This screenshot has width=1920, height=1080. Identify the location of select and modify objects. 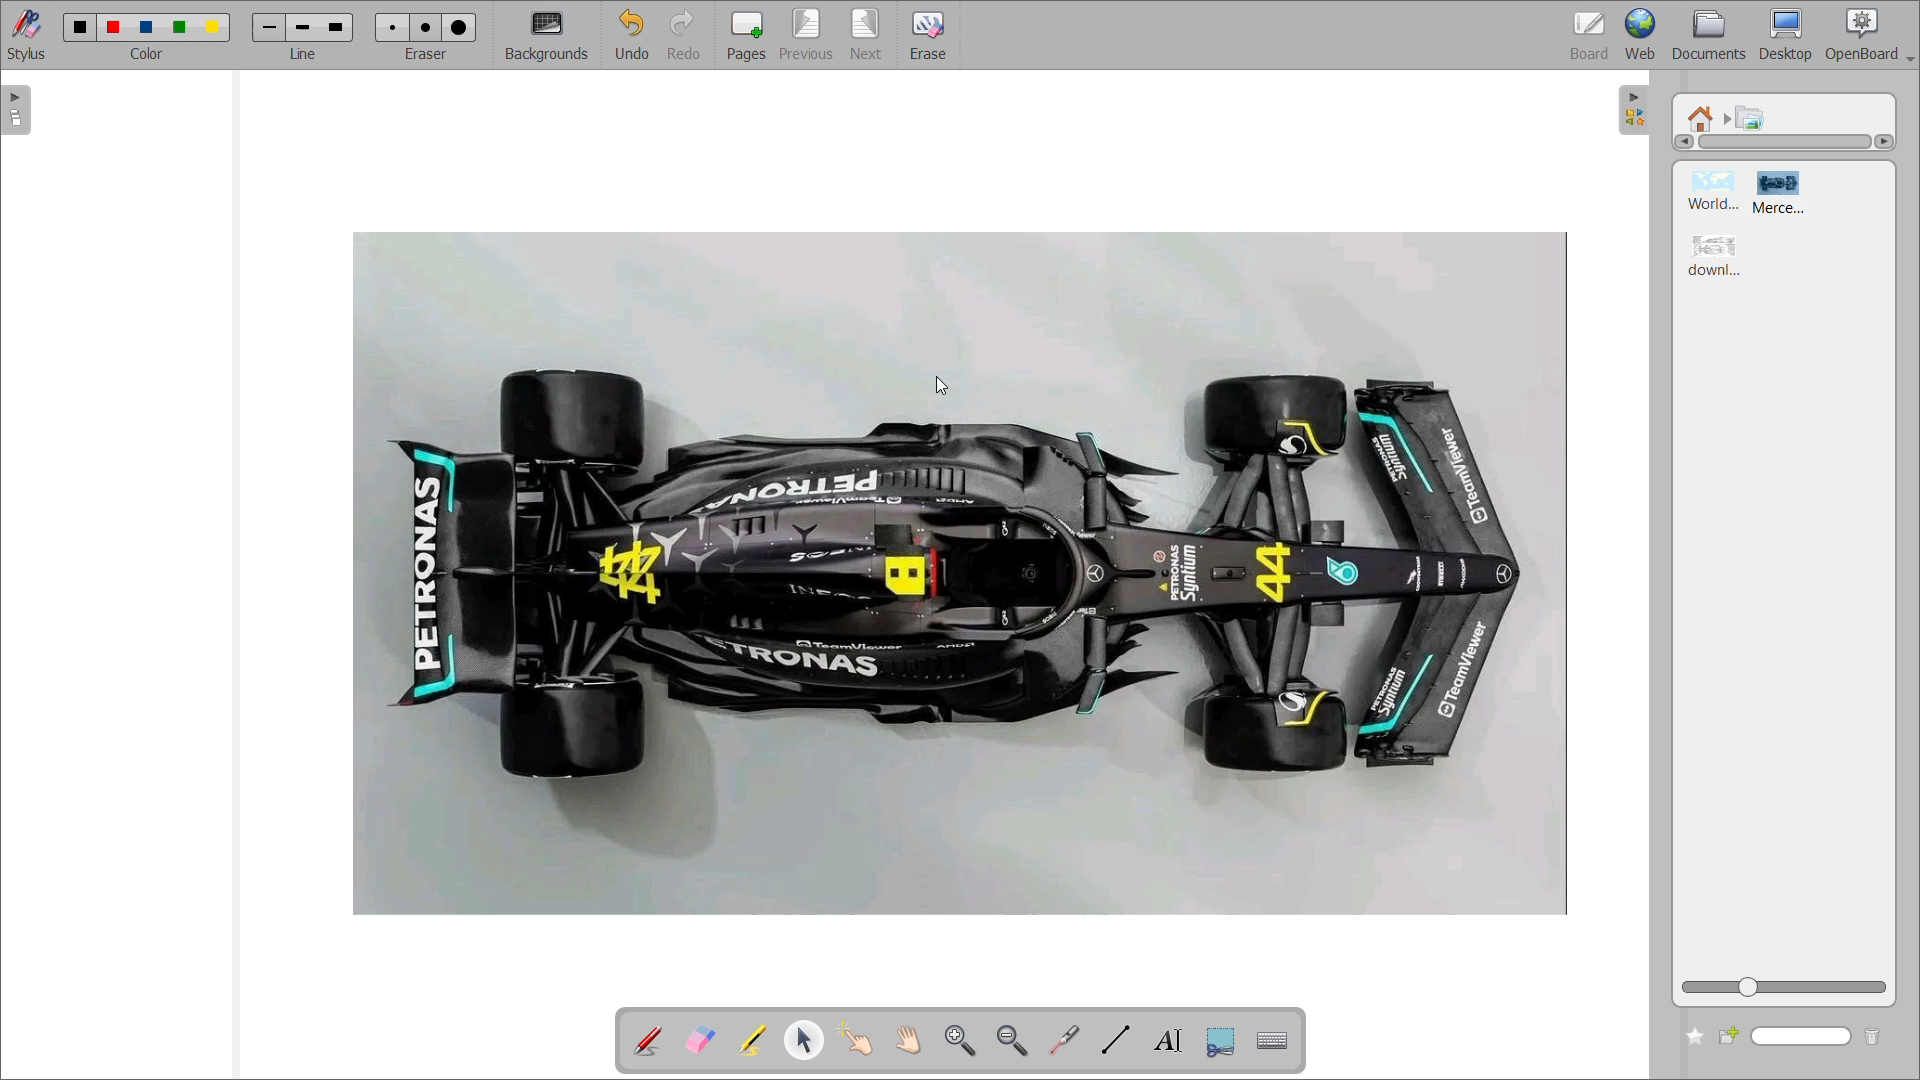
(808, 1040).